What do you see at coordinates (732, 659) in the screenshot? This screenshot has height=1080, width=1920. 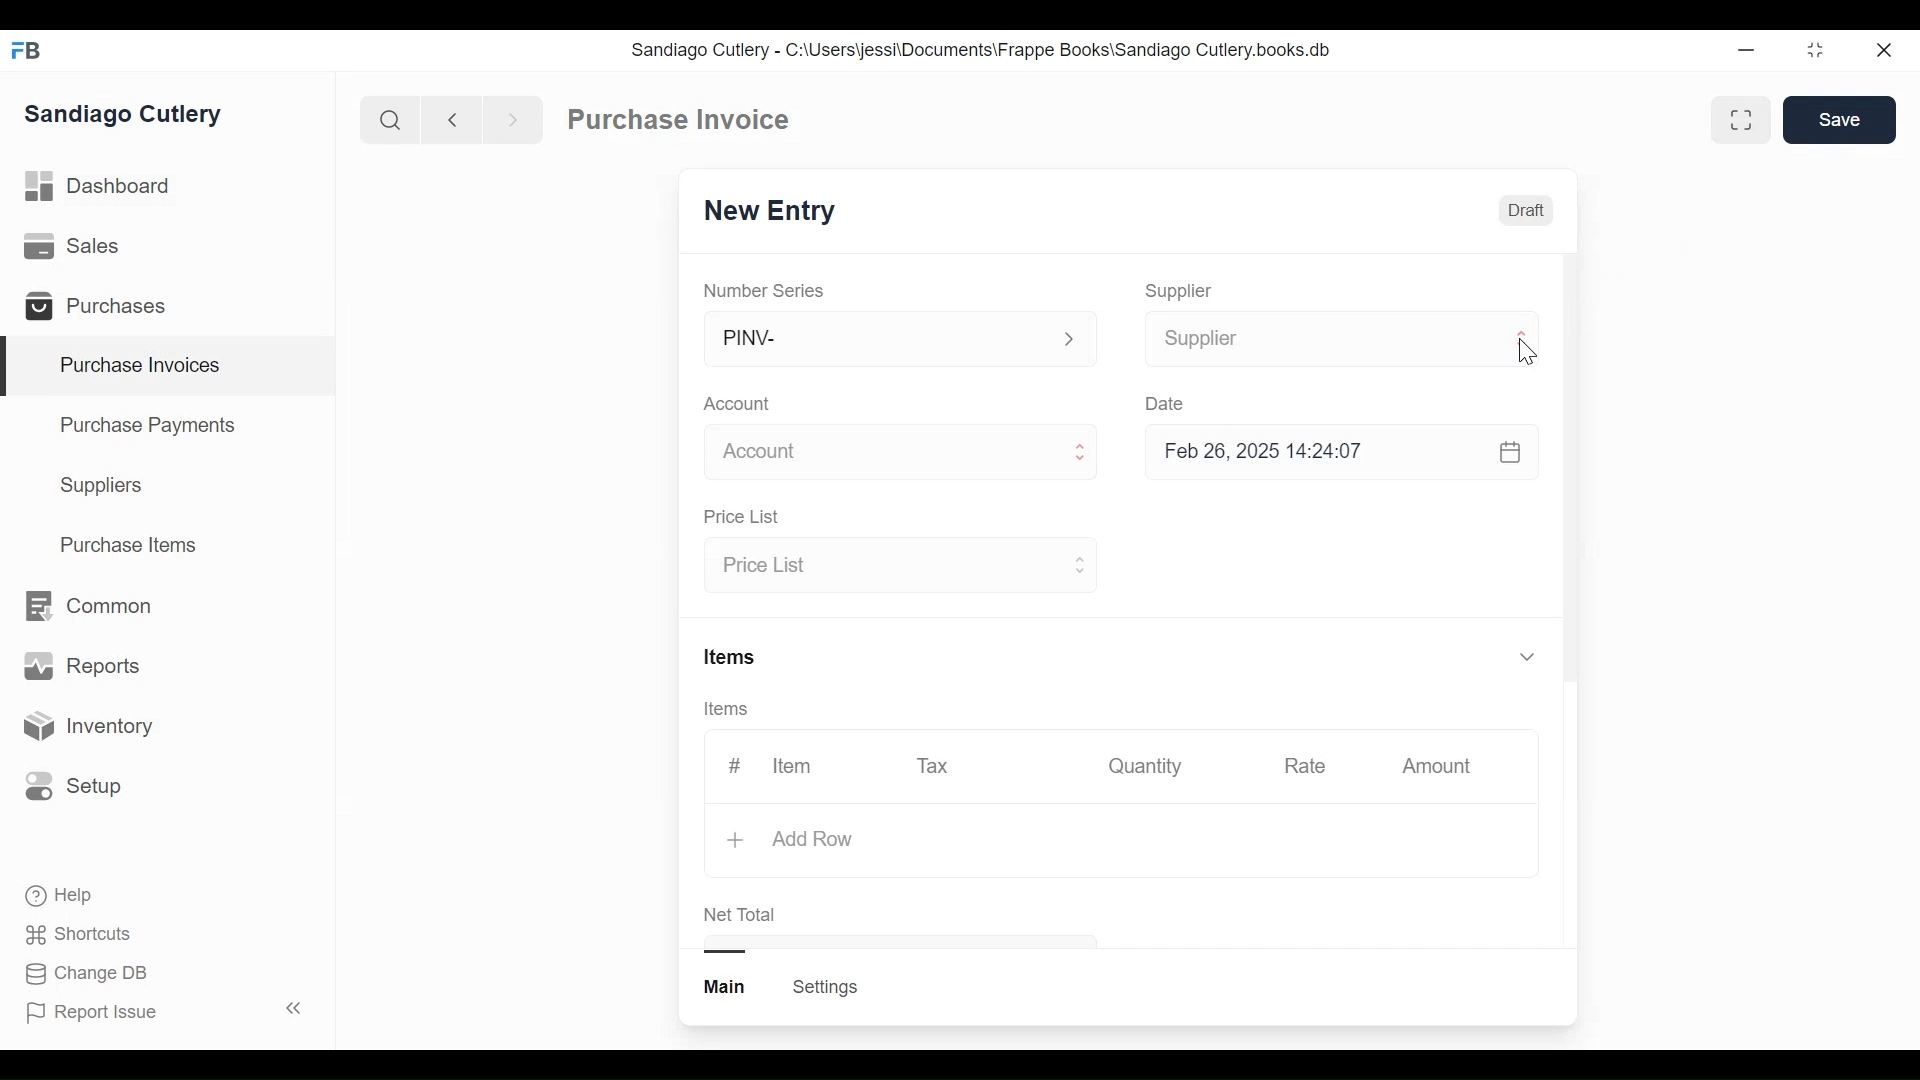 I see `Items` at bounding box center [732, 659].